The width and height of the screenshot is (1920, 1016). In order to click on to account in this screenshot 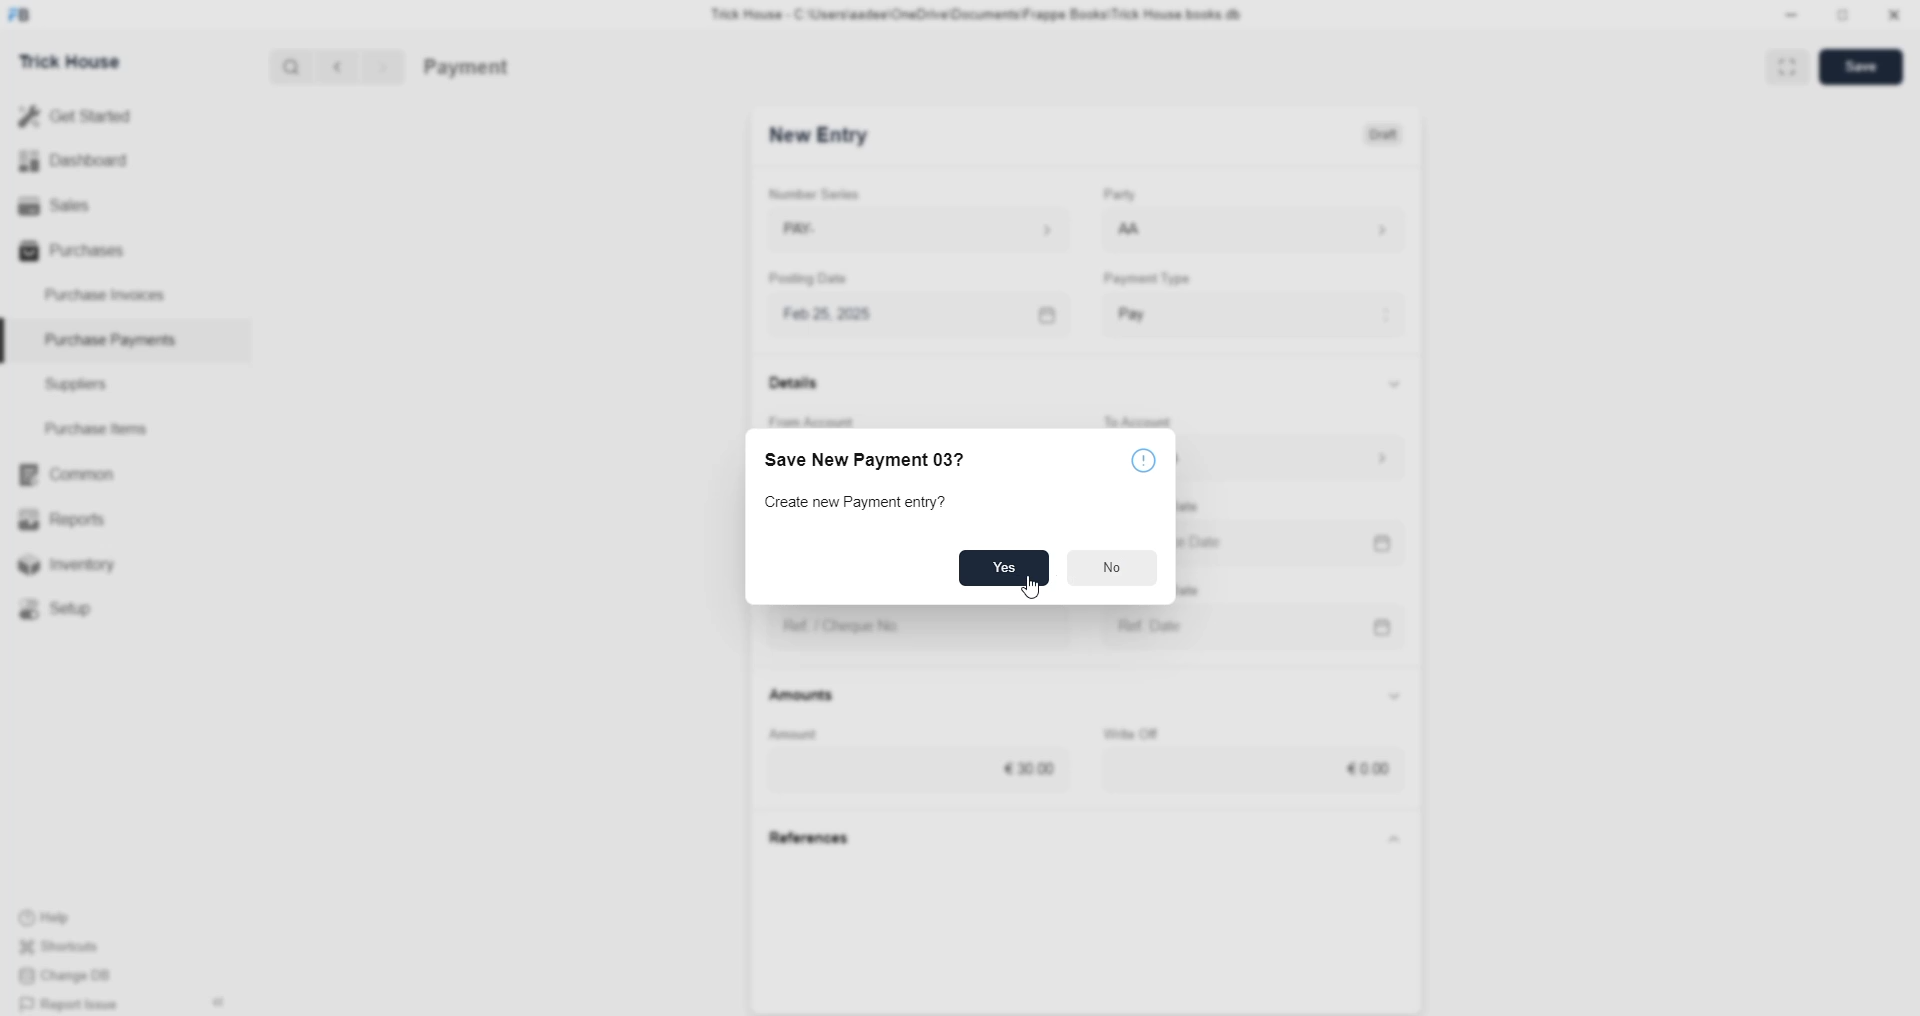, I will do `click(1163, 417)`.